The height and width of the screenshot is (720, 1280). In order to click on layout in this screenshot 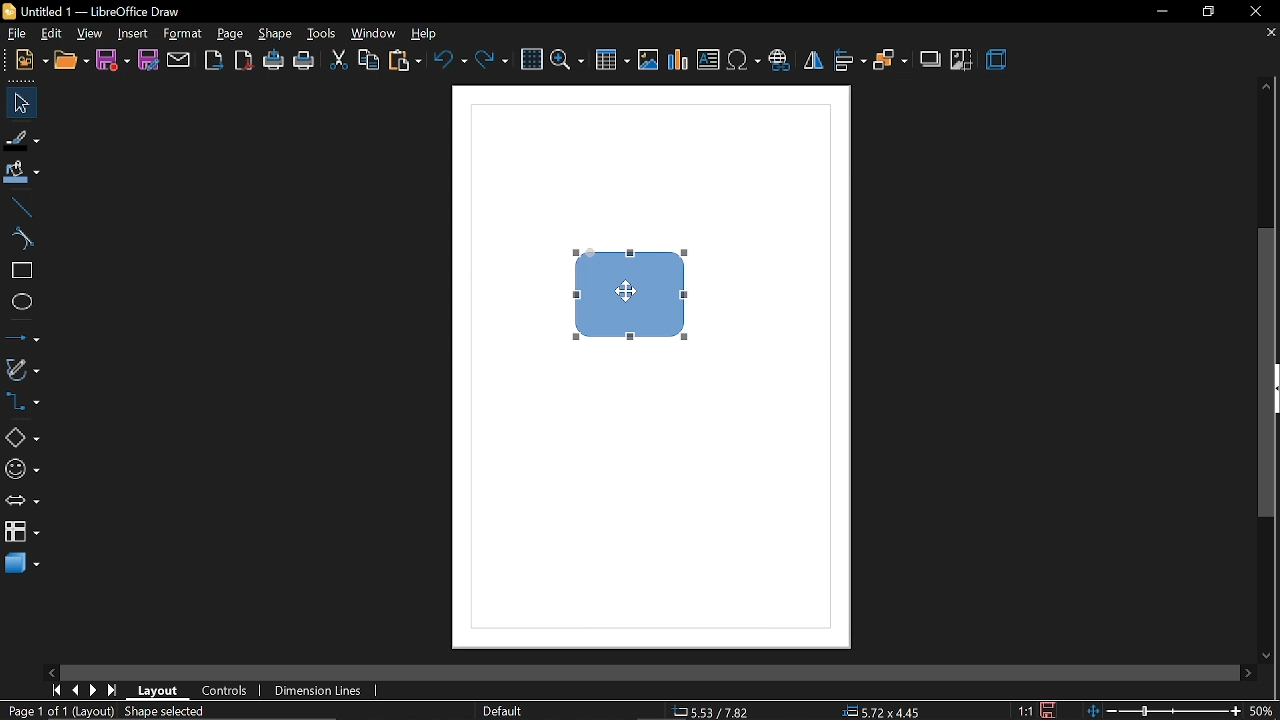, I will do `click(159, 690)`.